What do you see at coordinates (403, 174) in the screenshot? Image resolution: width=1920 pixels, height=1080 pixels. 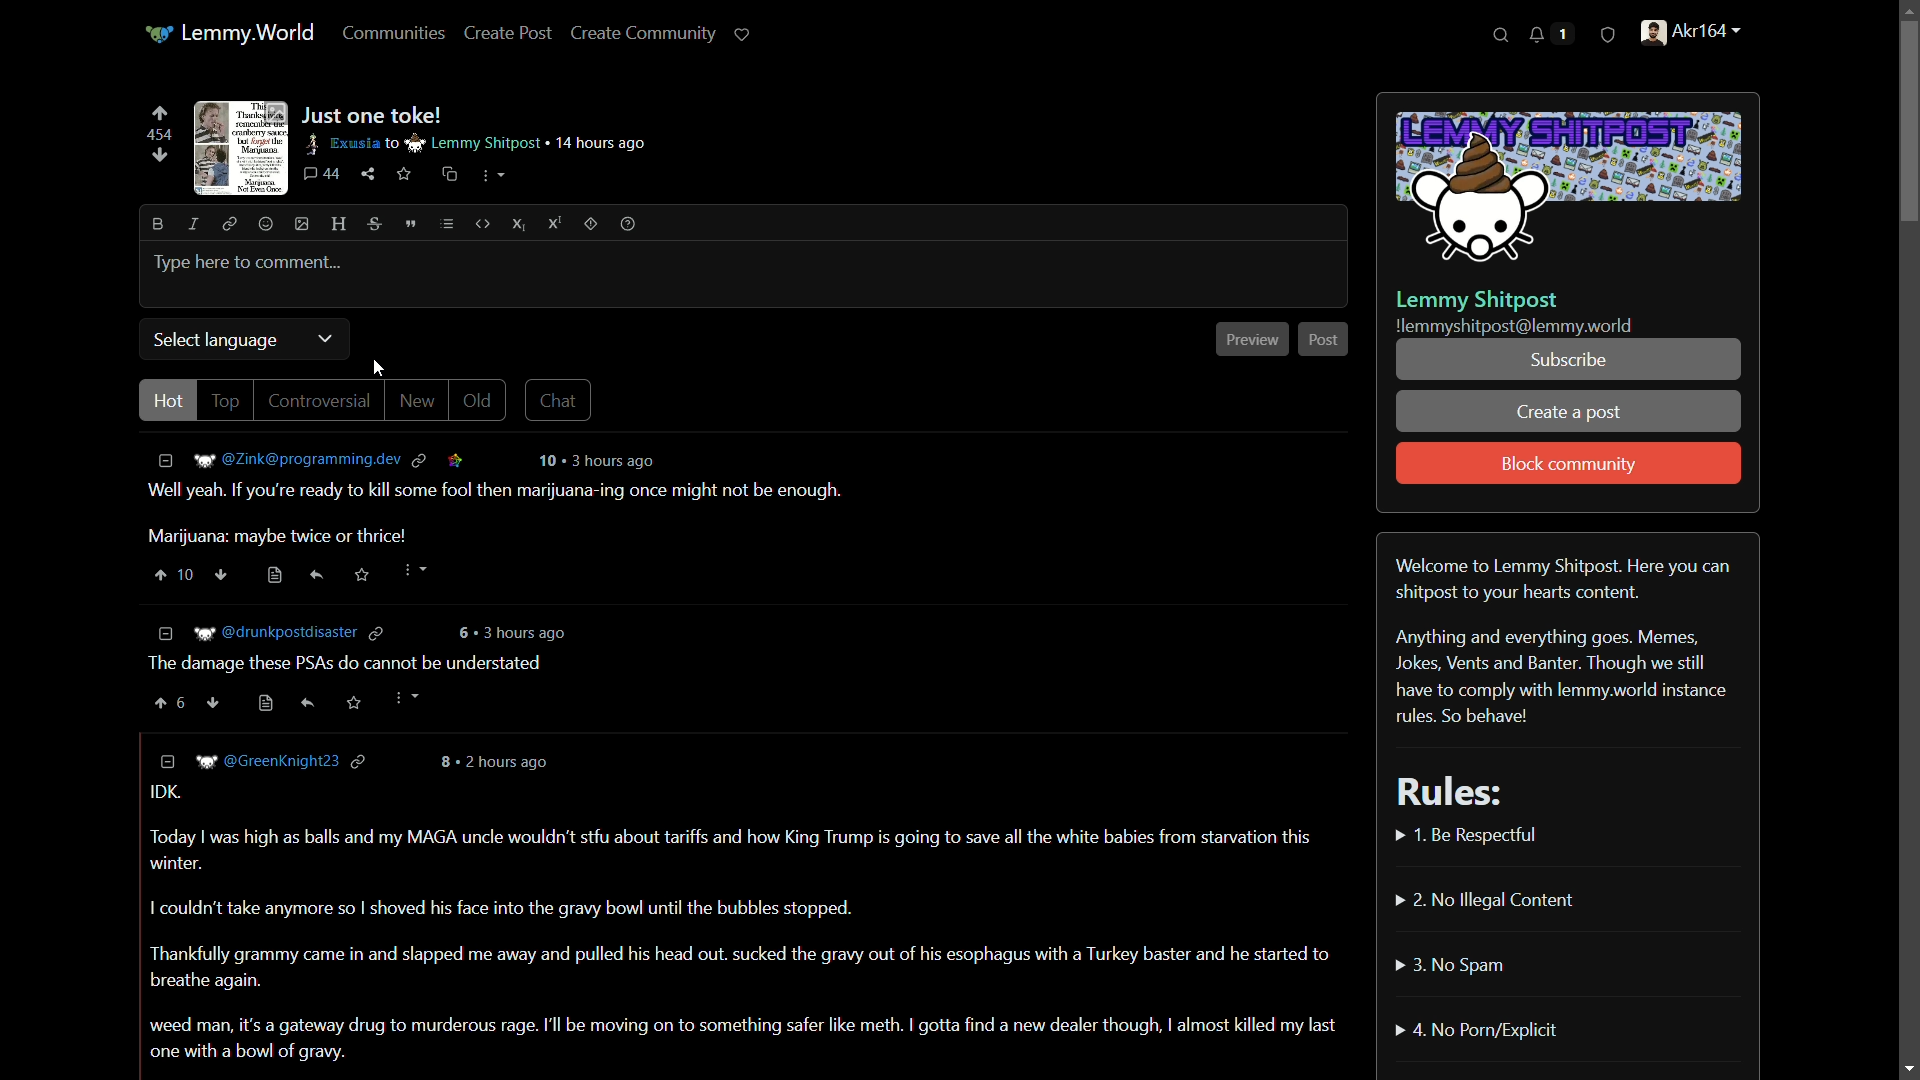 I see `save` at bounding box center [403, 174].